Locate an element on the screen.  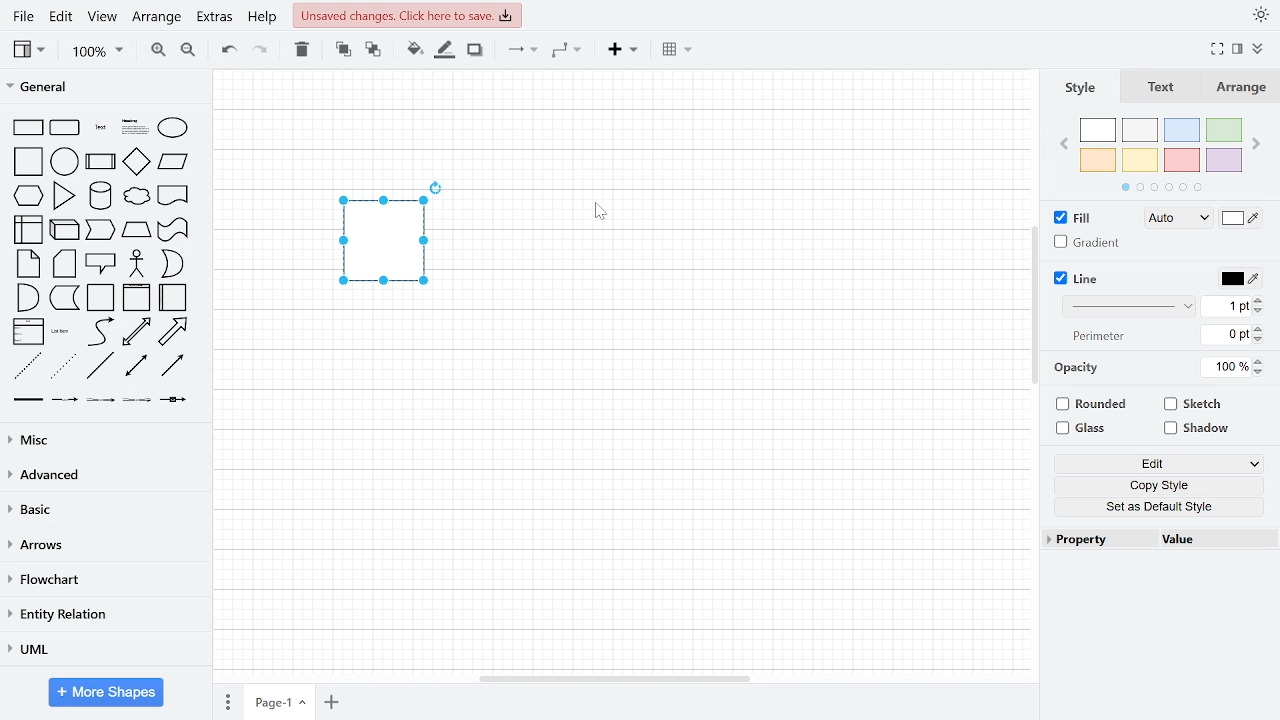
white is located at coordinates (1098, 129).